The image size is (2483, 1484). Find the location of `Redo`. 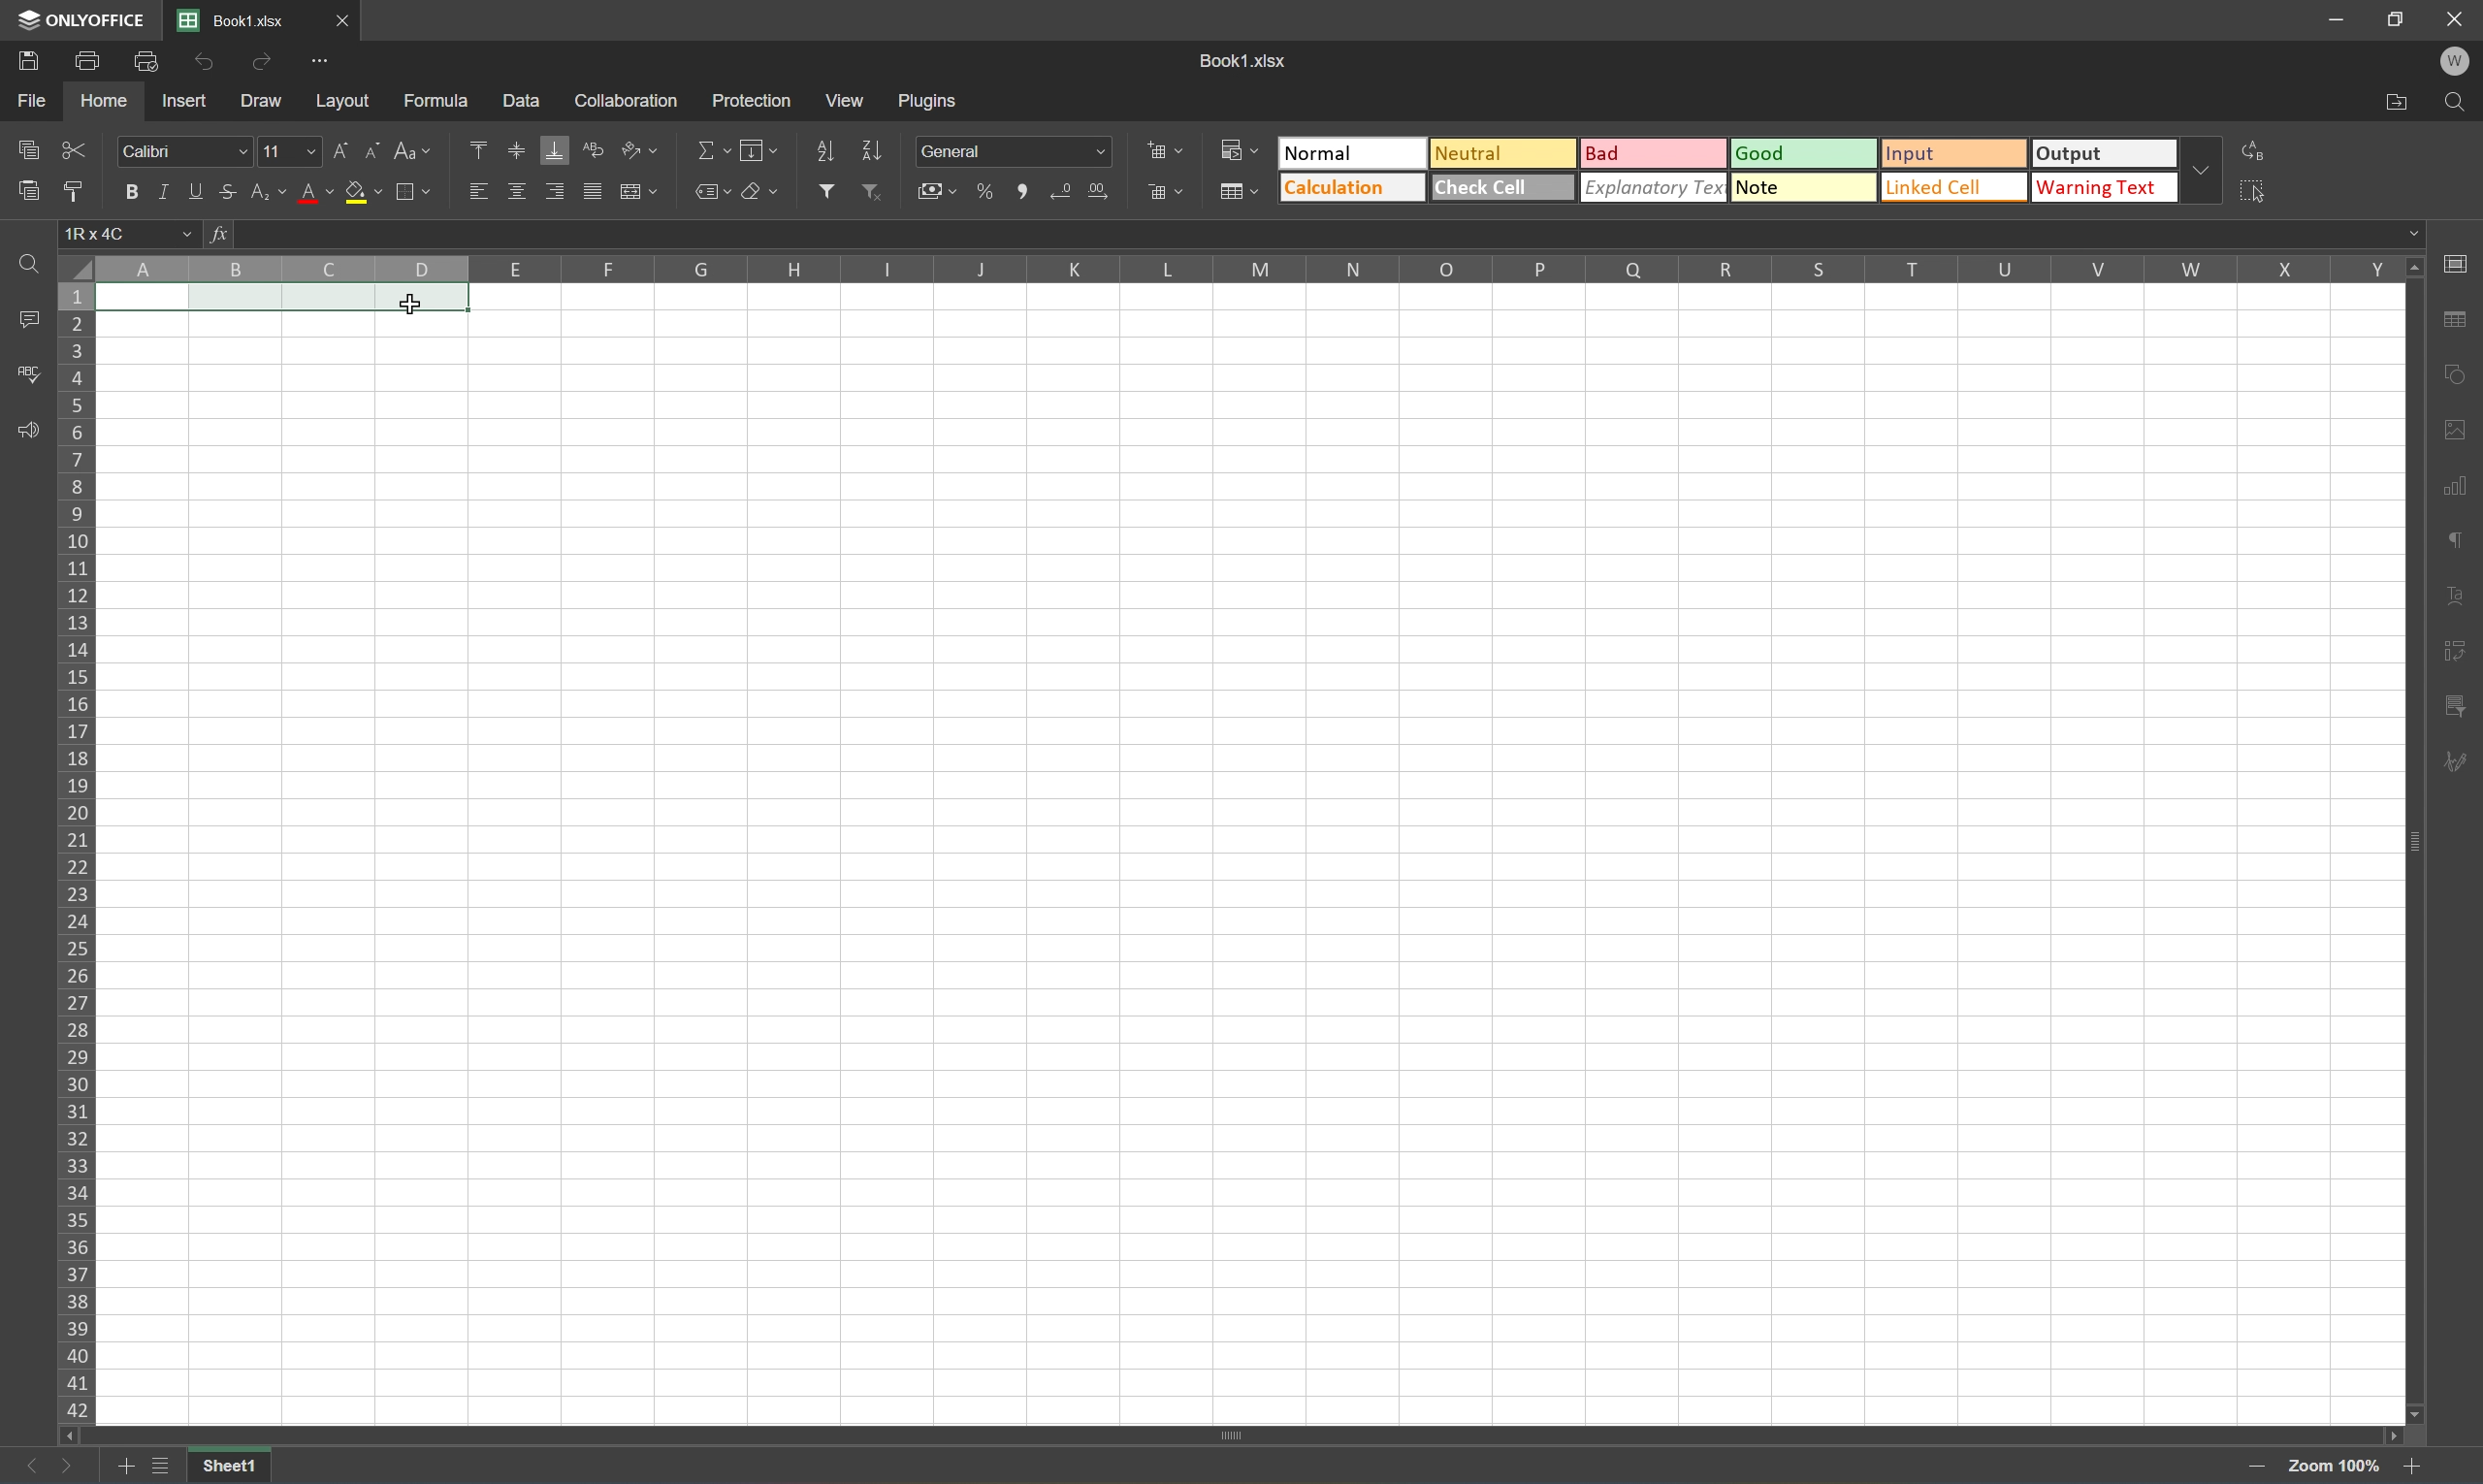

Redo is located at coordinates (264, 66).